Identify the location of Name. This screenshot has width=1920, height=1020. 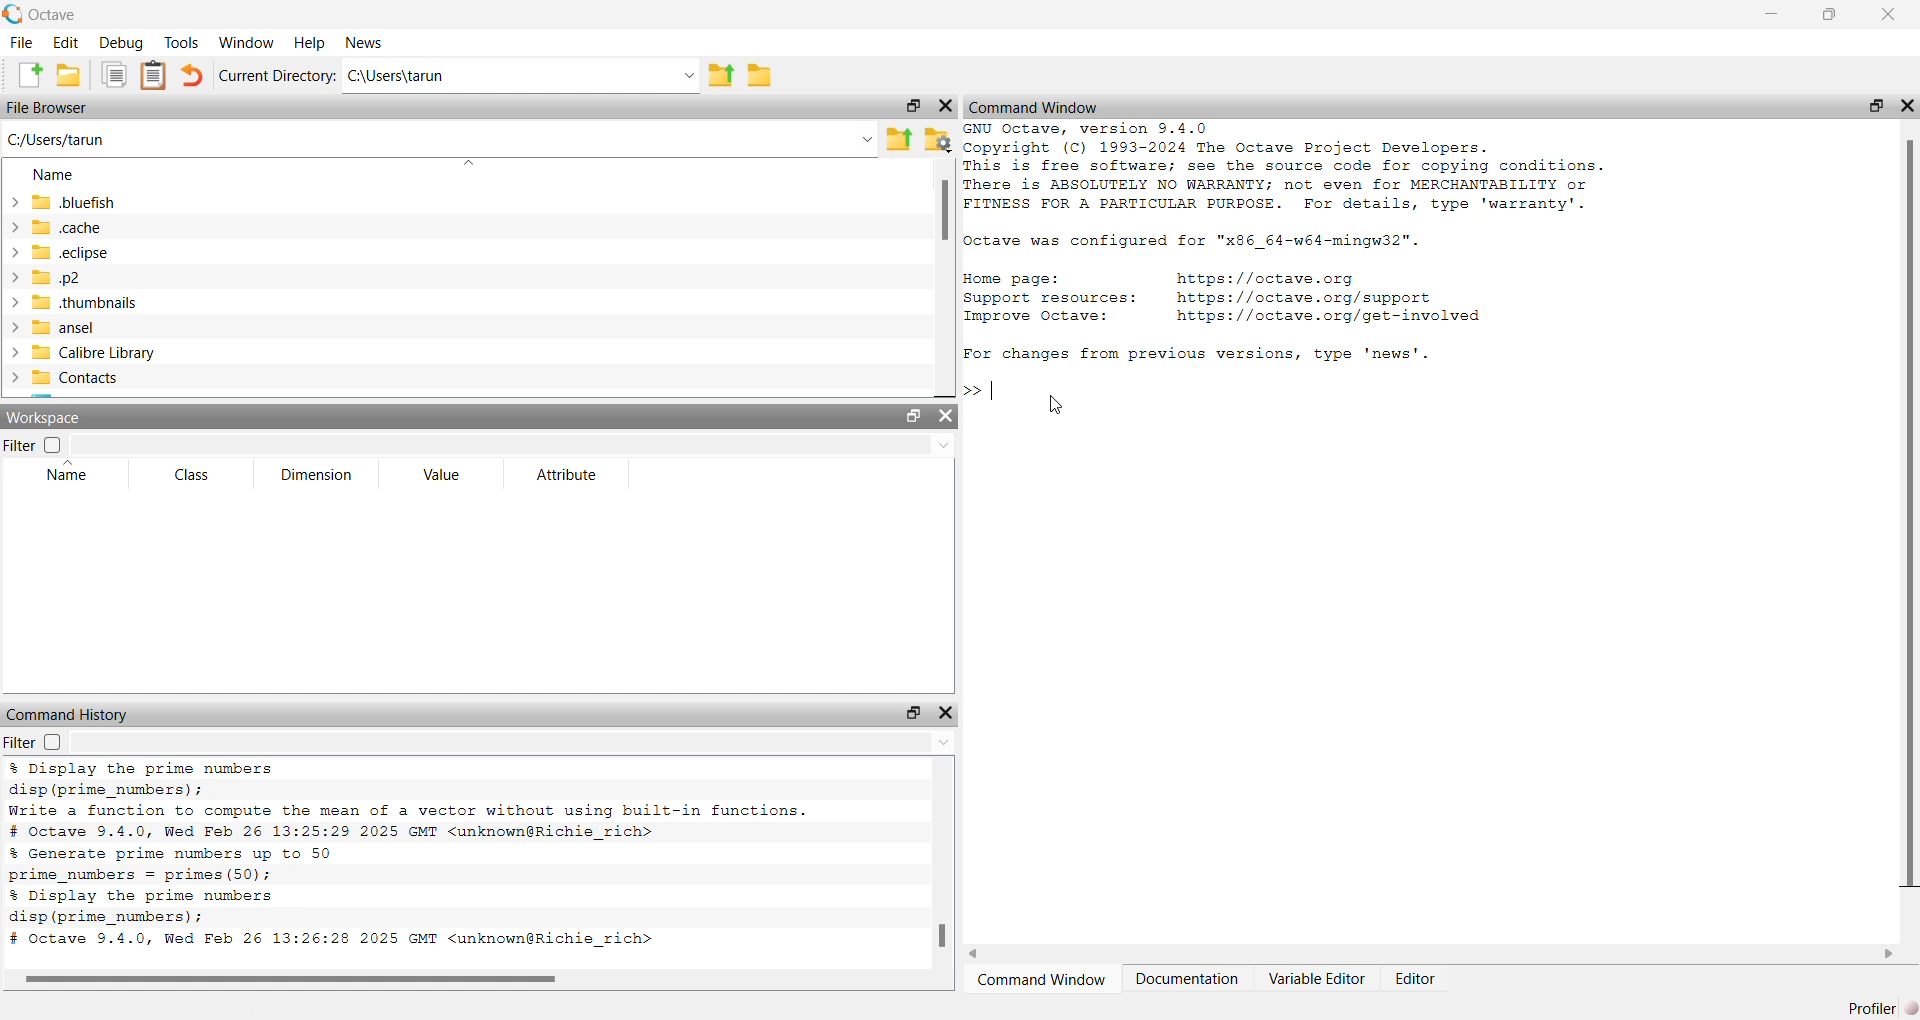
(70, 473).